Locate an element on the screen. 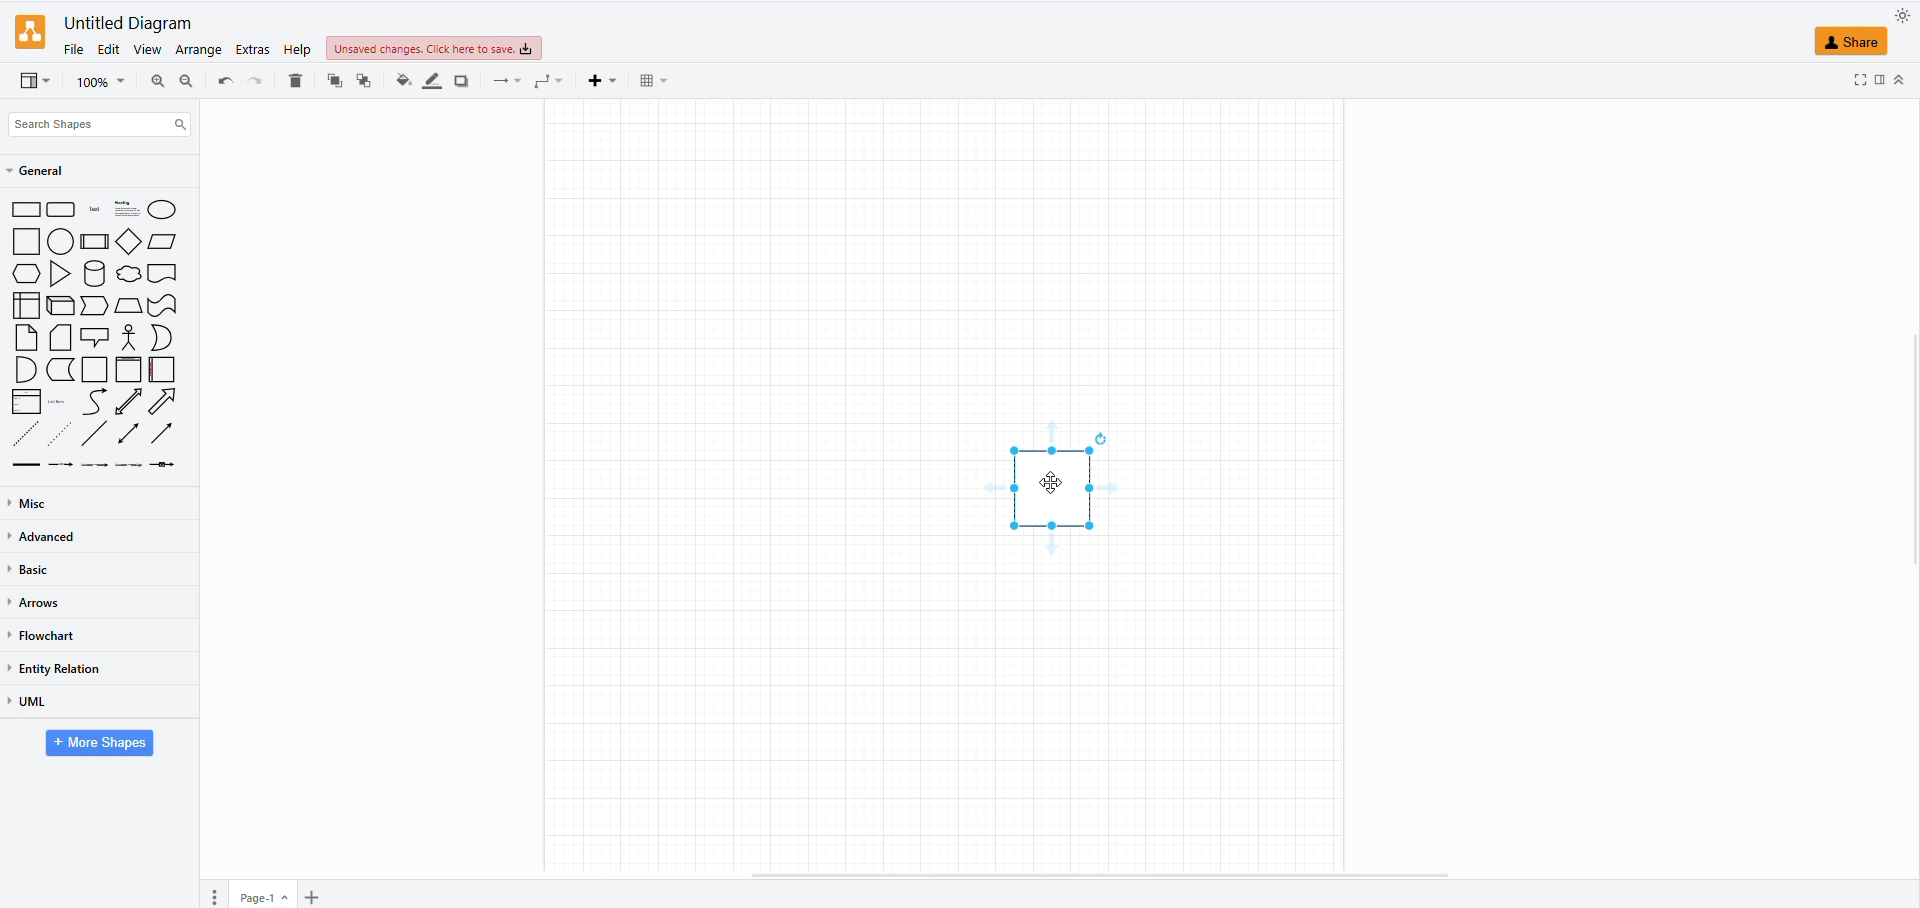  internal storage is located at coordinates (27, 305).